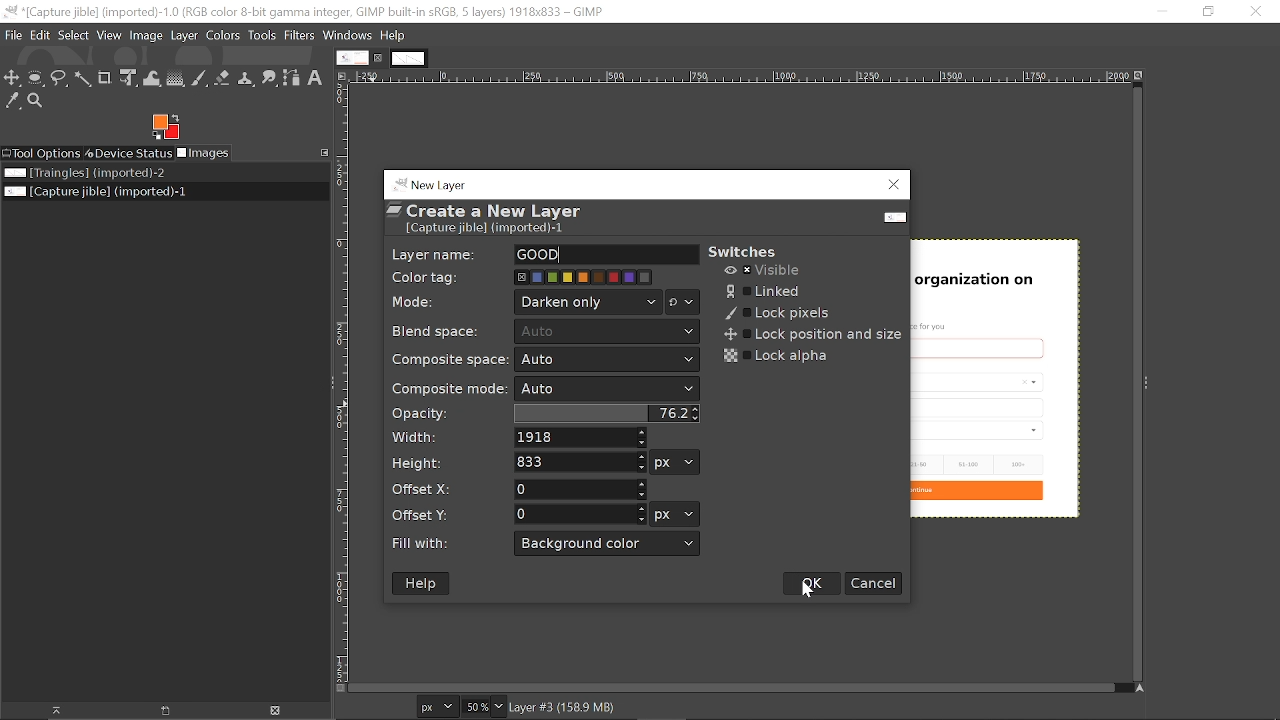  I want to click on Fuzzy select tool, so click(83, 79).